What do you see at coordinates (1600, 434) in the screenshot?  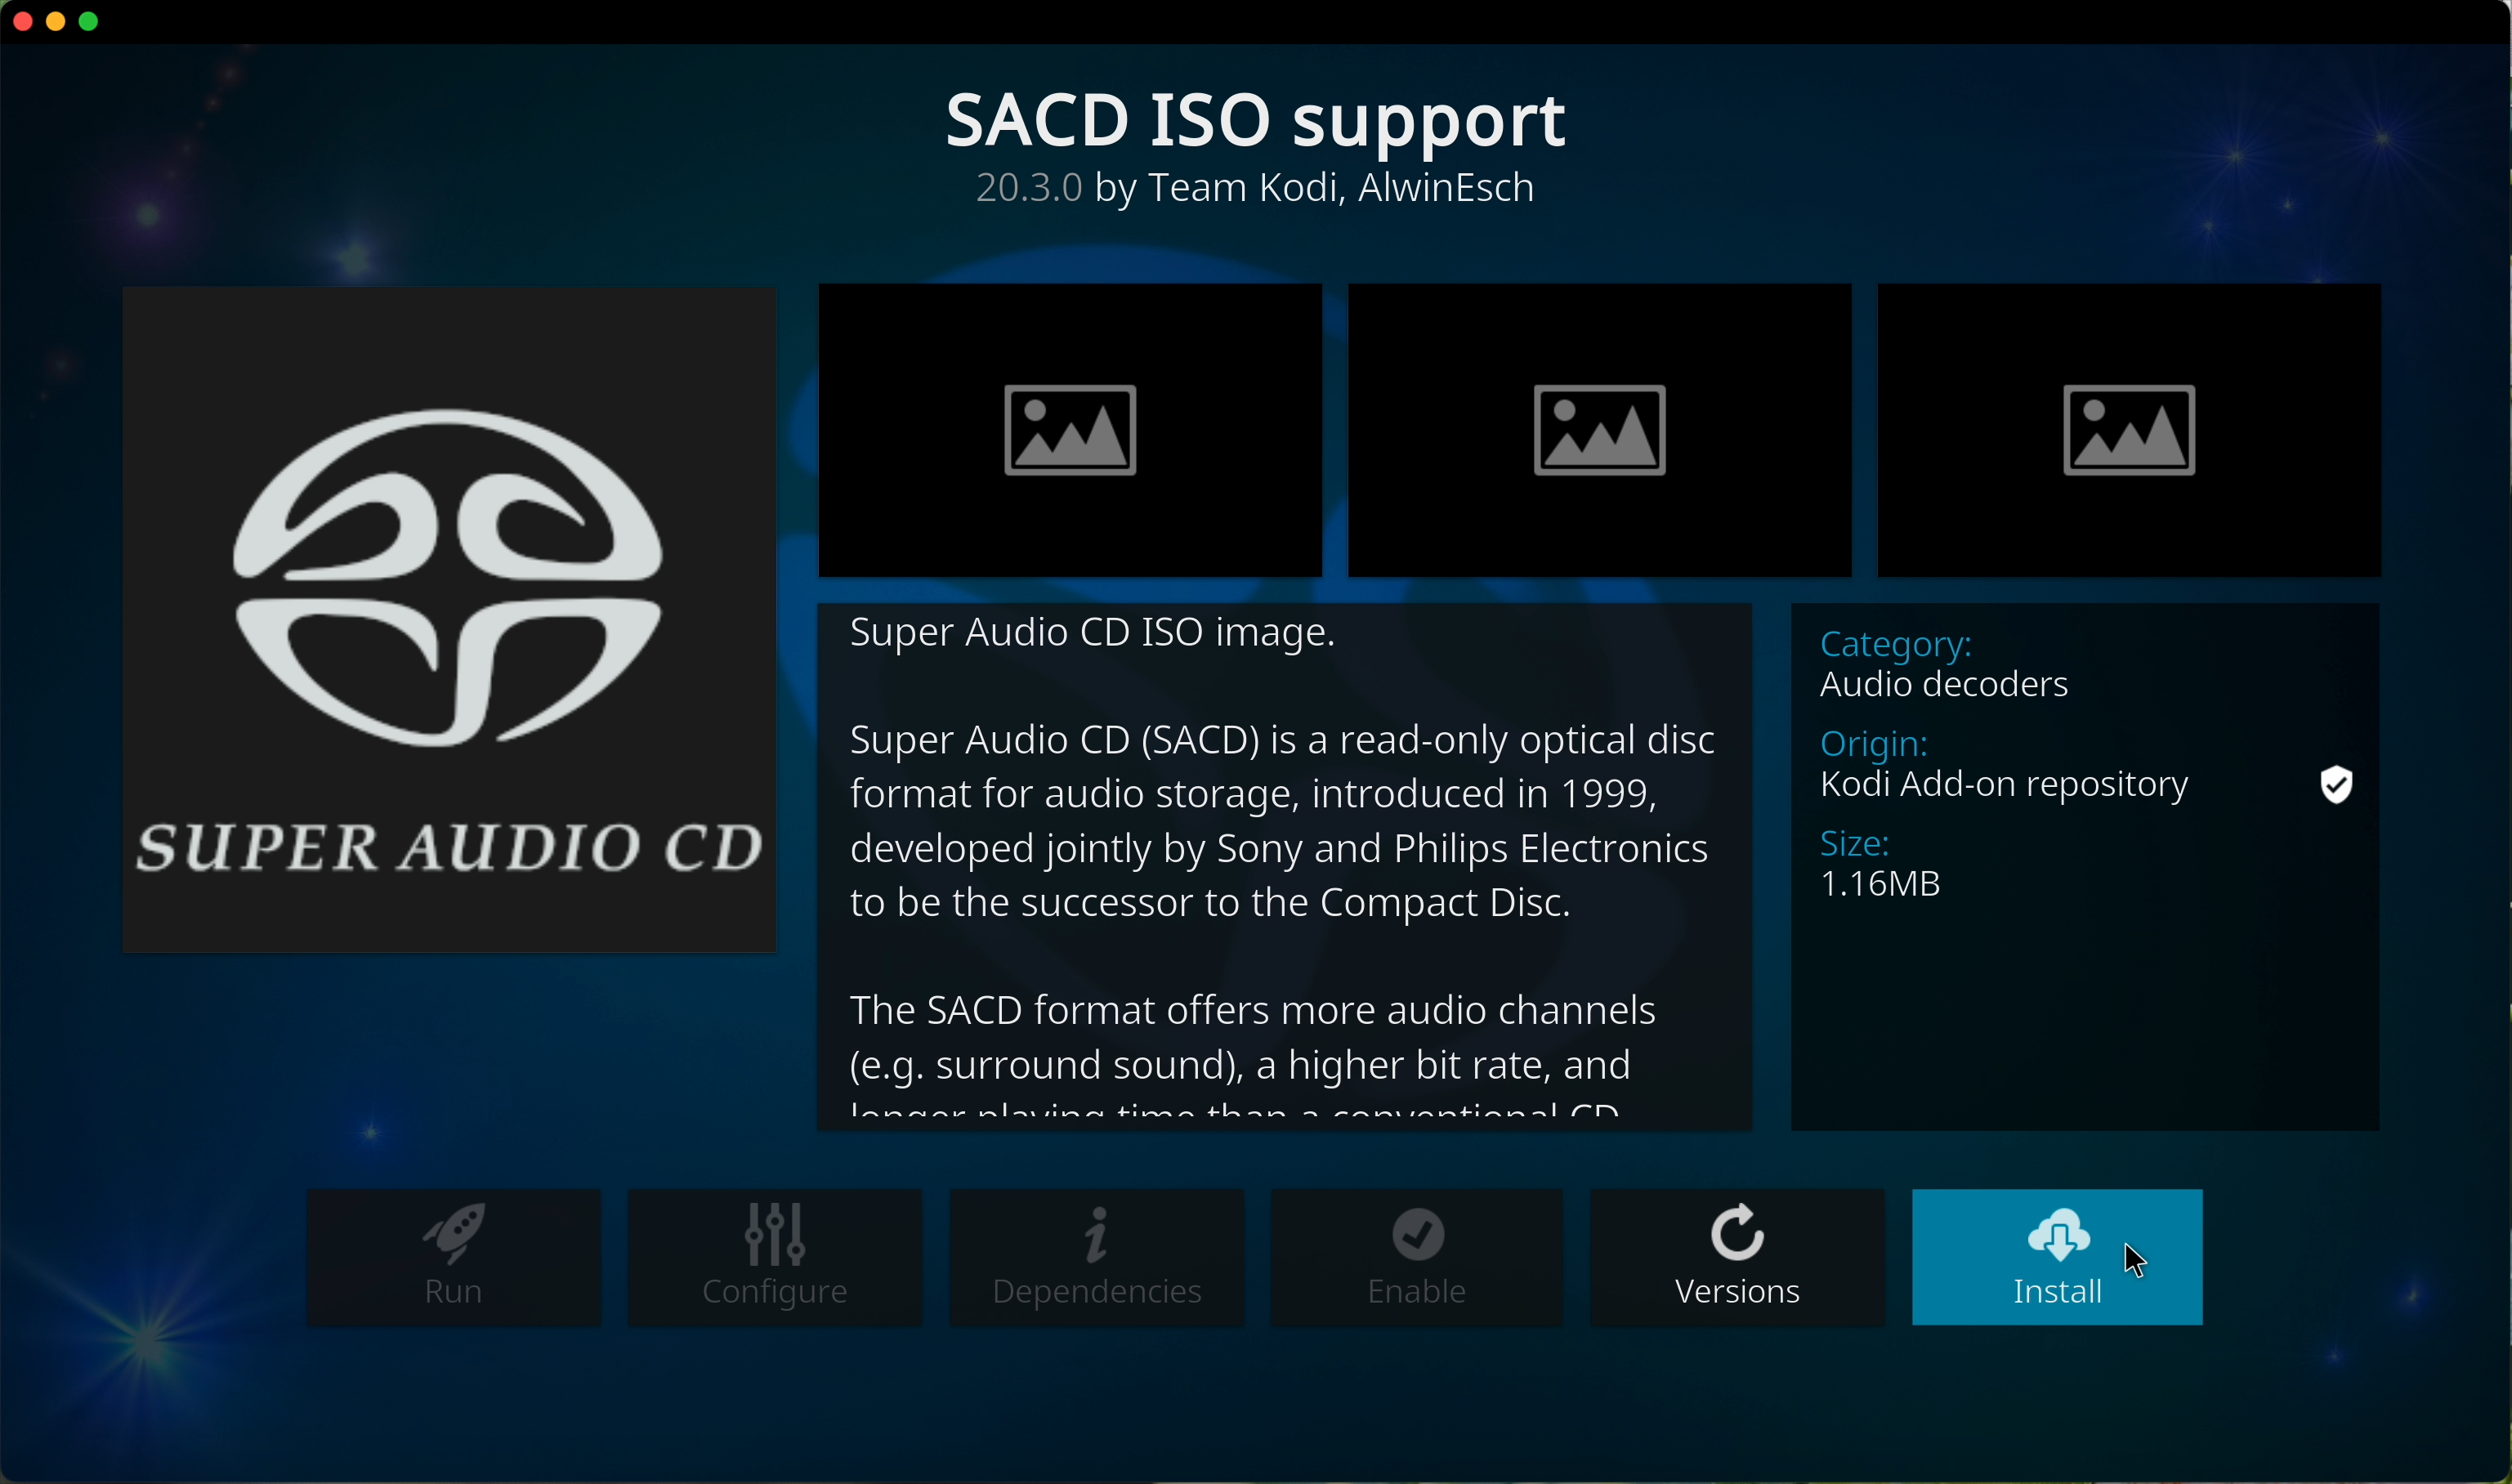 I see `image` at bounding box center [1600, 434].